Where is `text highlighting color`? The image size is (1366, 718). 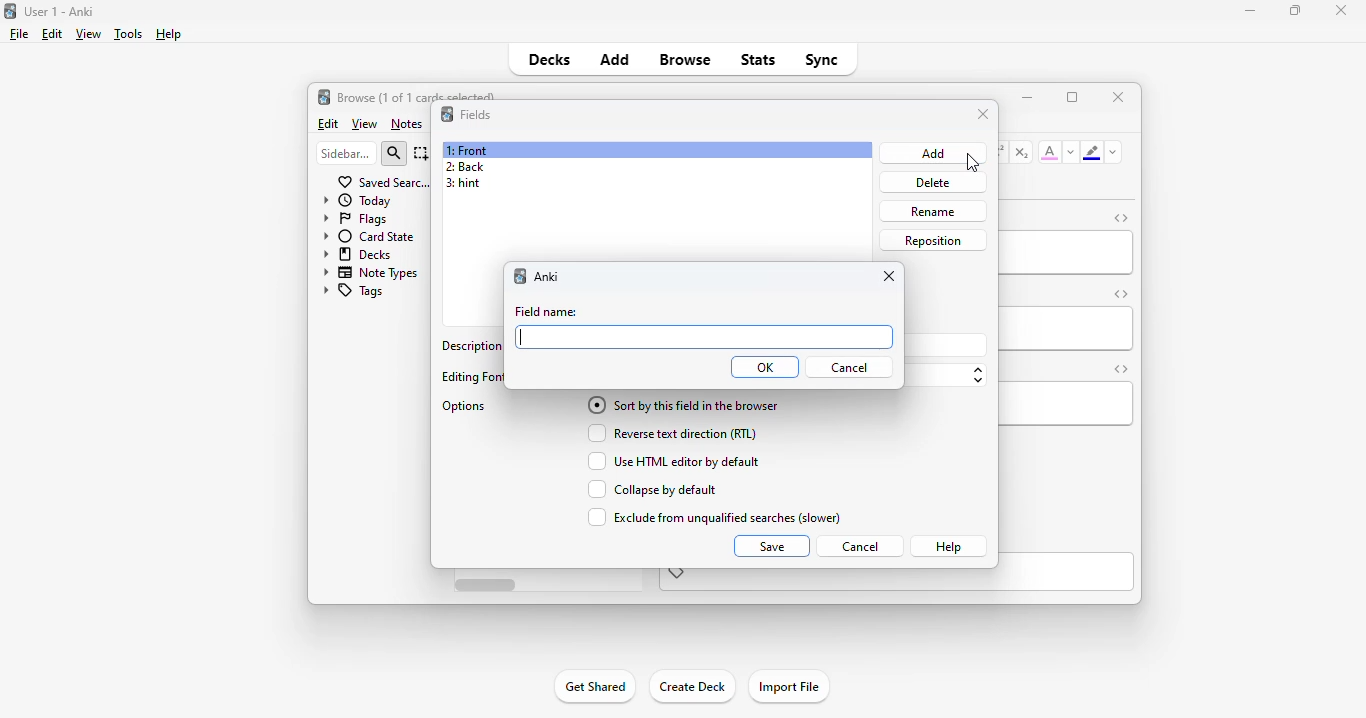
text highlighting color is located at coordinates (1091, 152).